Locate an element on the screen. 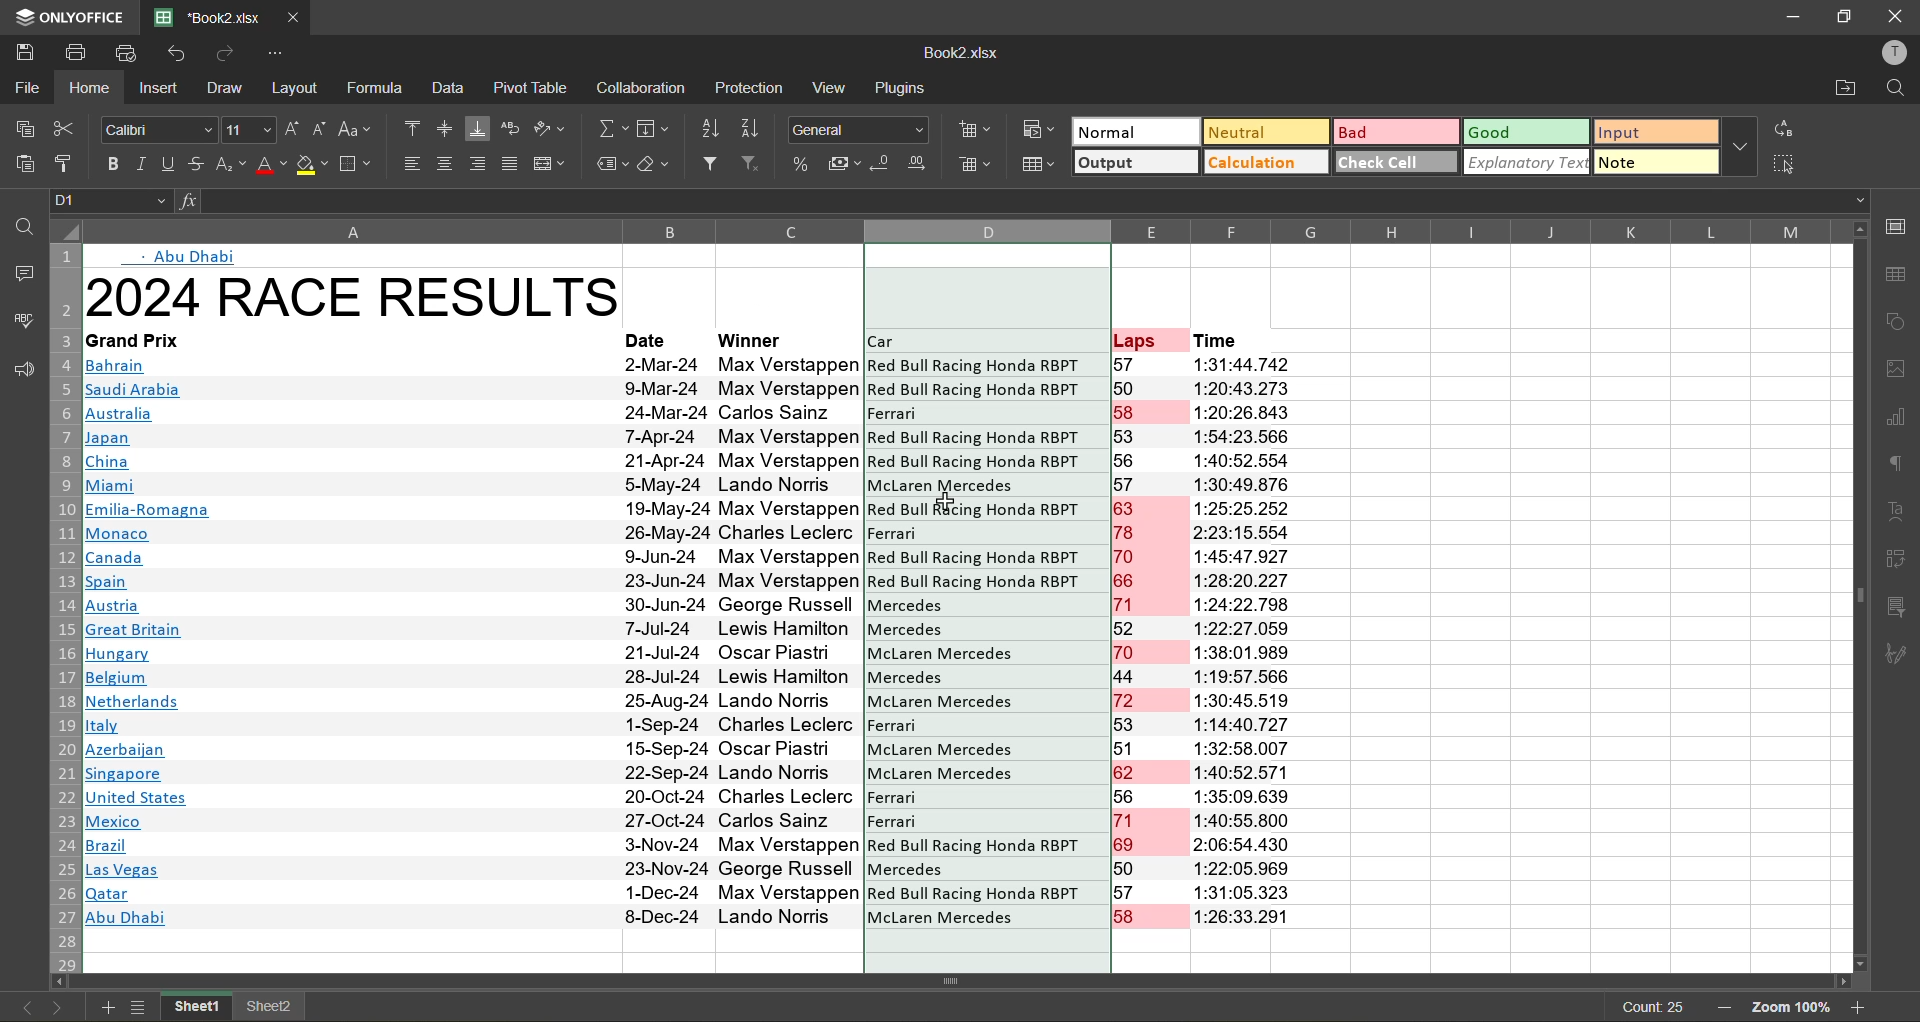  Bahrain 2-Mar-24 Max Verstappen Red Bull Racing Honda RBP 1 57 1:31:44.7/472 is located at coordinates (686, 366).